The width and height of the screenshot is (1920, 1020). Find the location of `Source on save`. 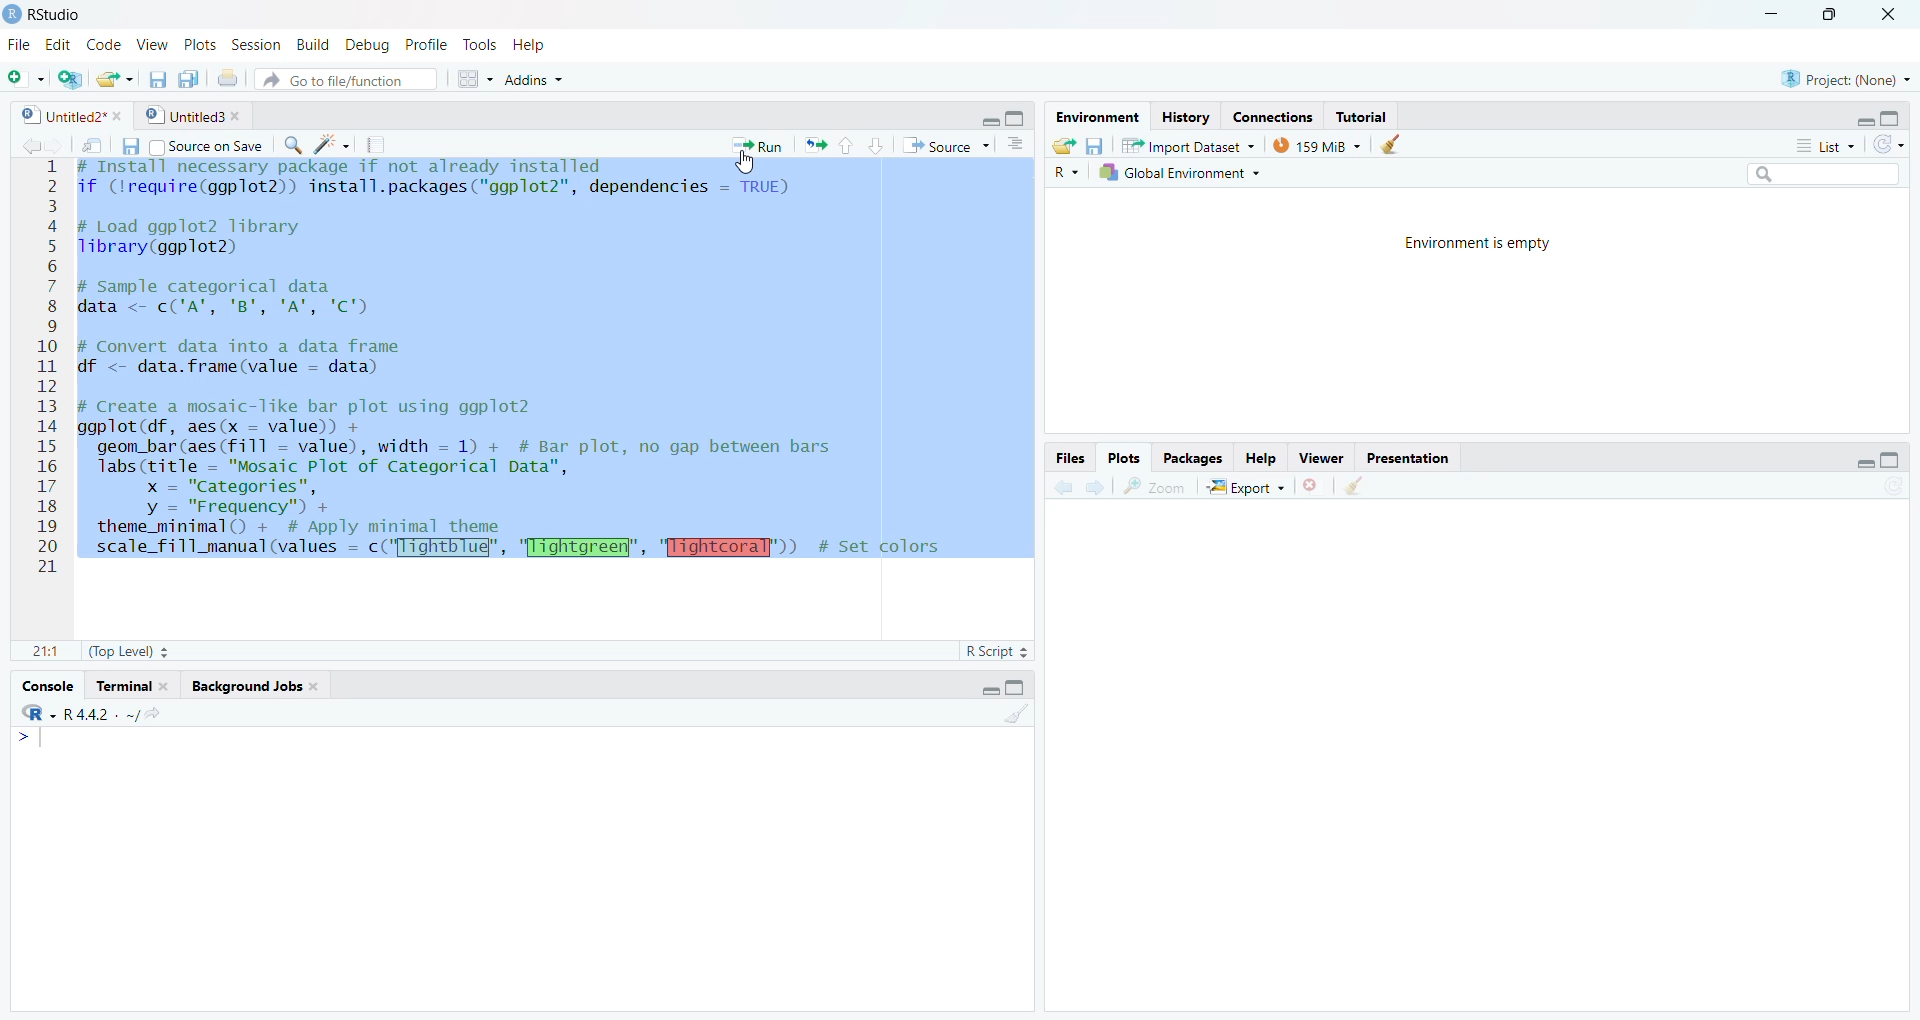

Source on save is located at coordinates (204, 146).